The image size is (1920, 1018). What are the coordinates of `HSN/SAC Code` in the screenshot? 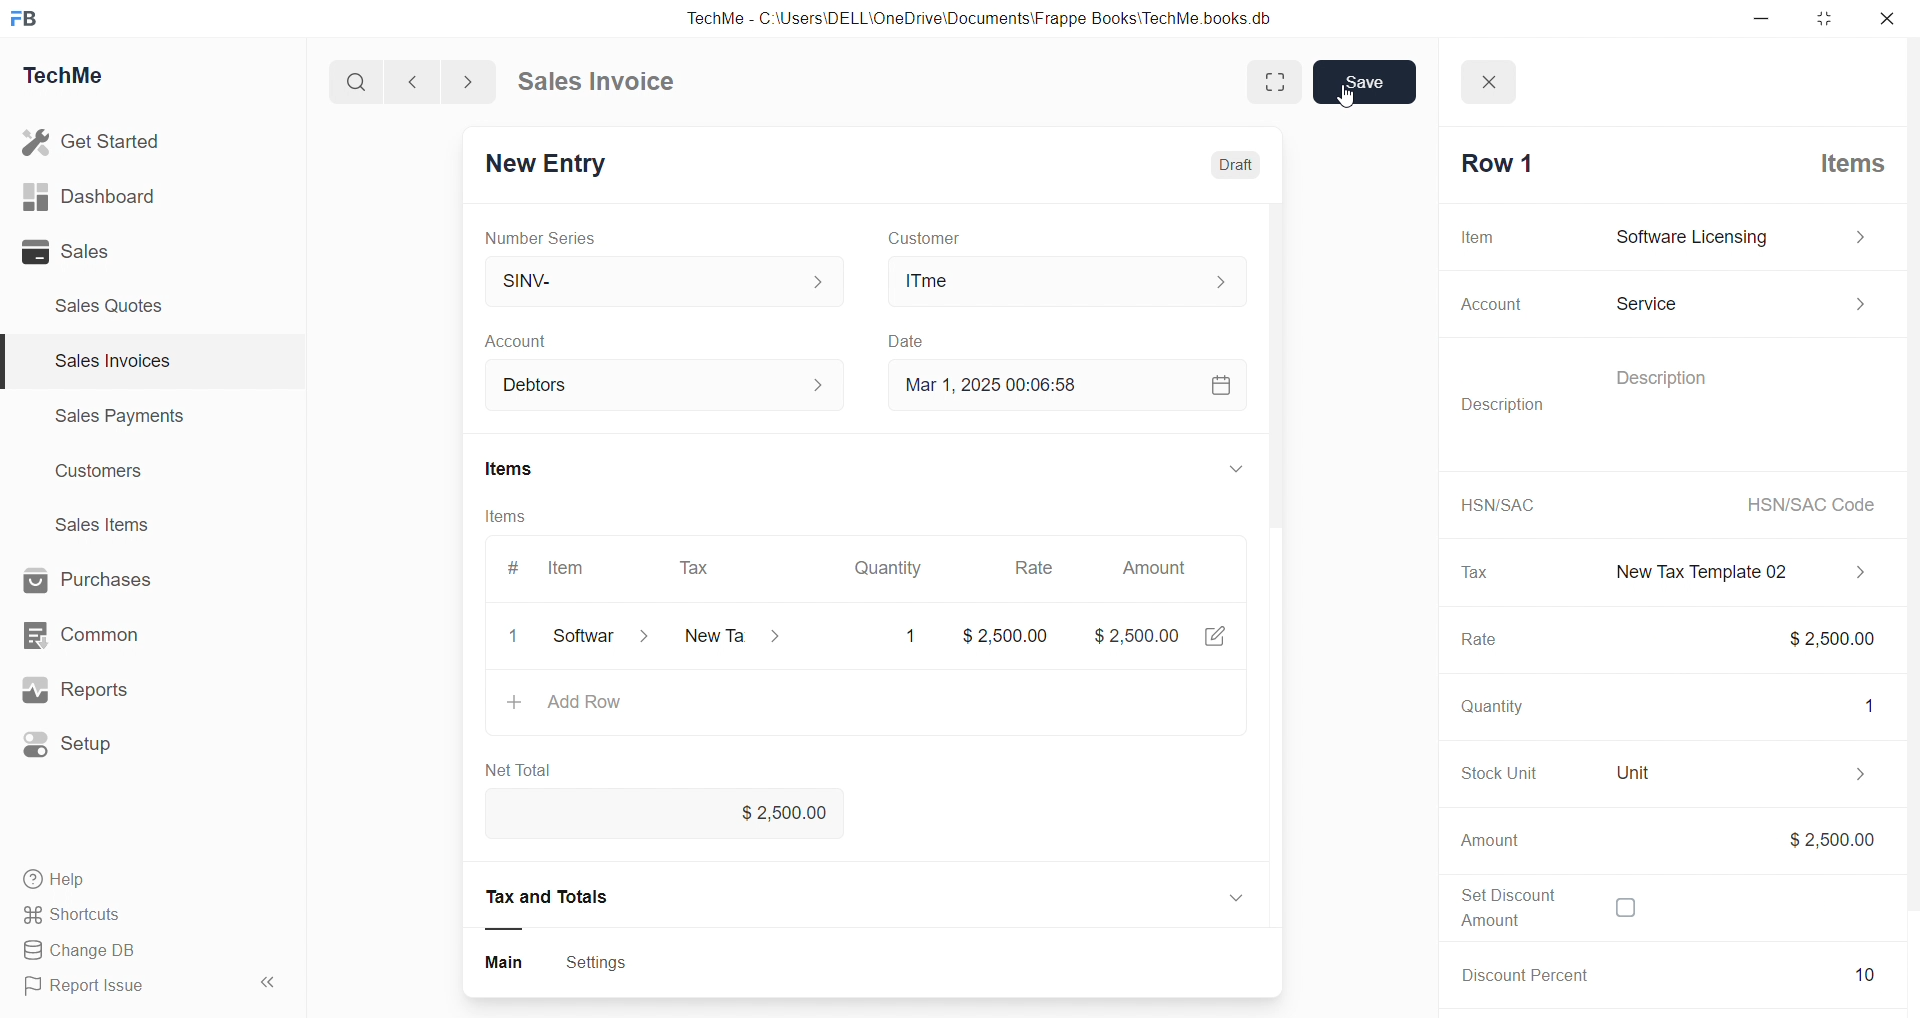 It's located at (1805, 504).